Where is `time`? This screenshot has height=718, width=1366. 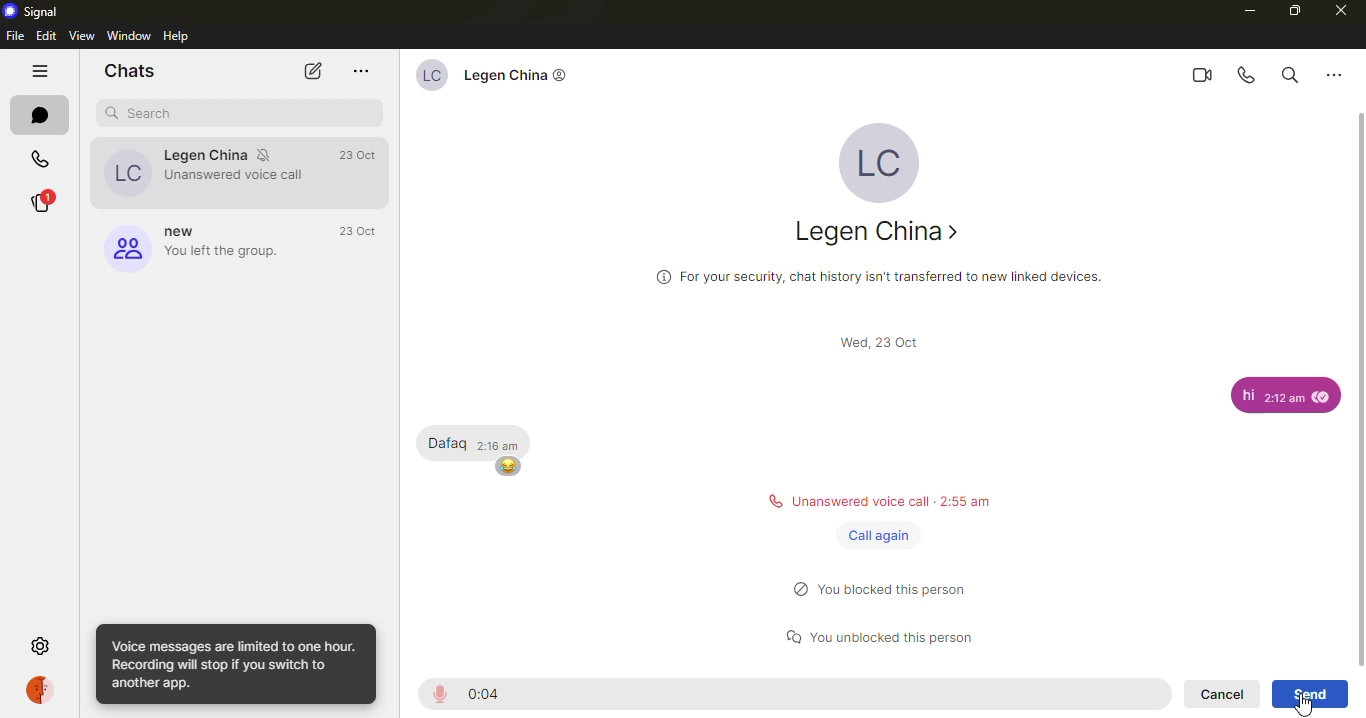 time is located at coordinates (361, 232).